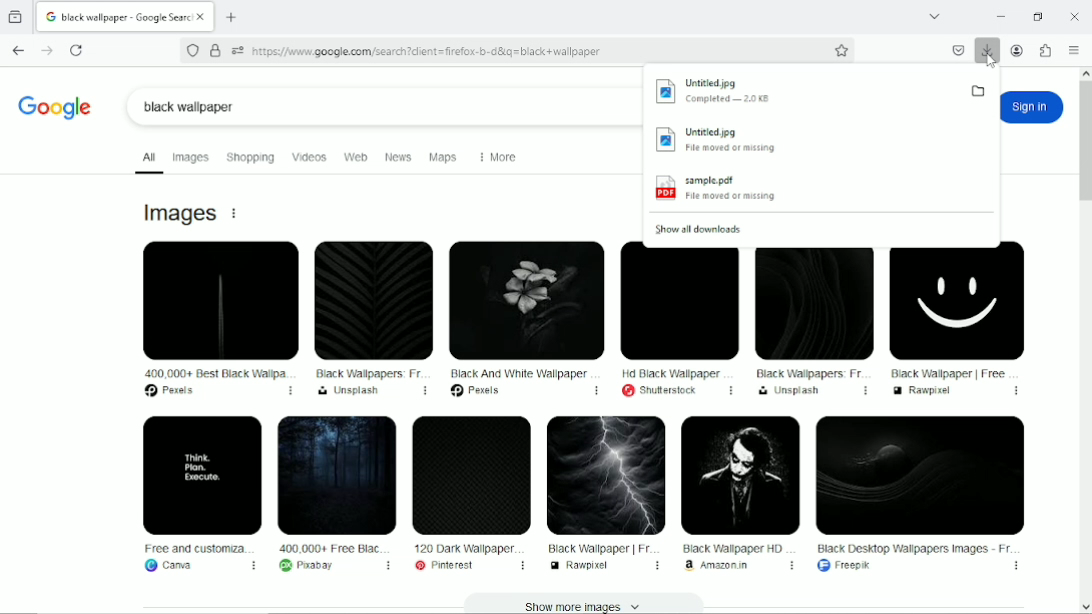 Image resolution: width=1092 pixels, height=614 pixels. What do you see at coordinates (308, 158) in the screenshot?
I see `Videos` at bounding box center [308, 158].